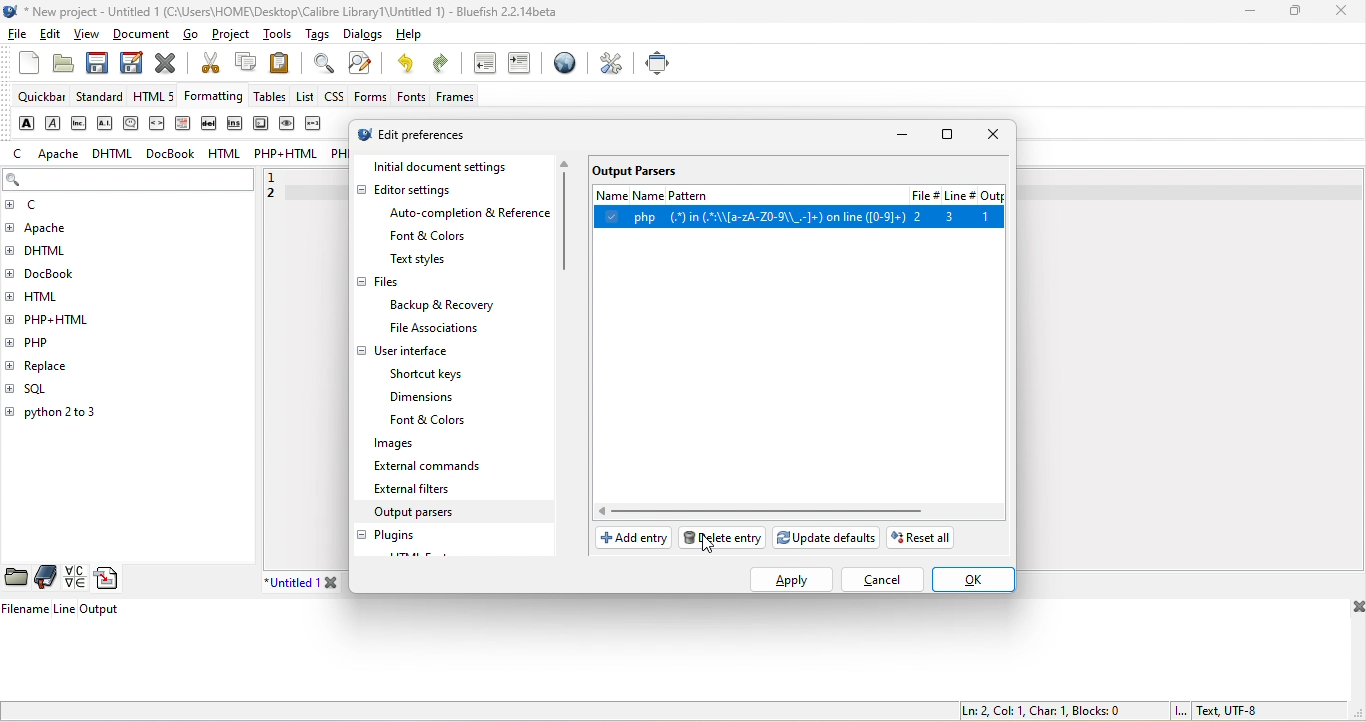 The image size is (1366, 722). I want to click on backup & recovery, so click(448, 305).